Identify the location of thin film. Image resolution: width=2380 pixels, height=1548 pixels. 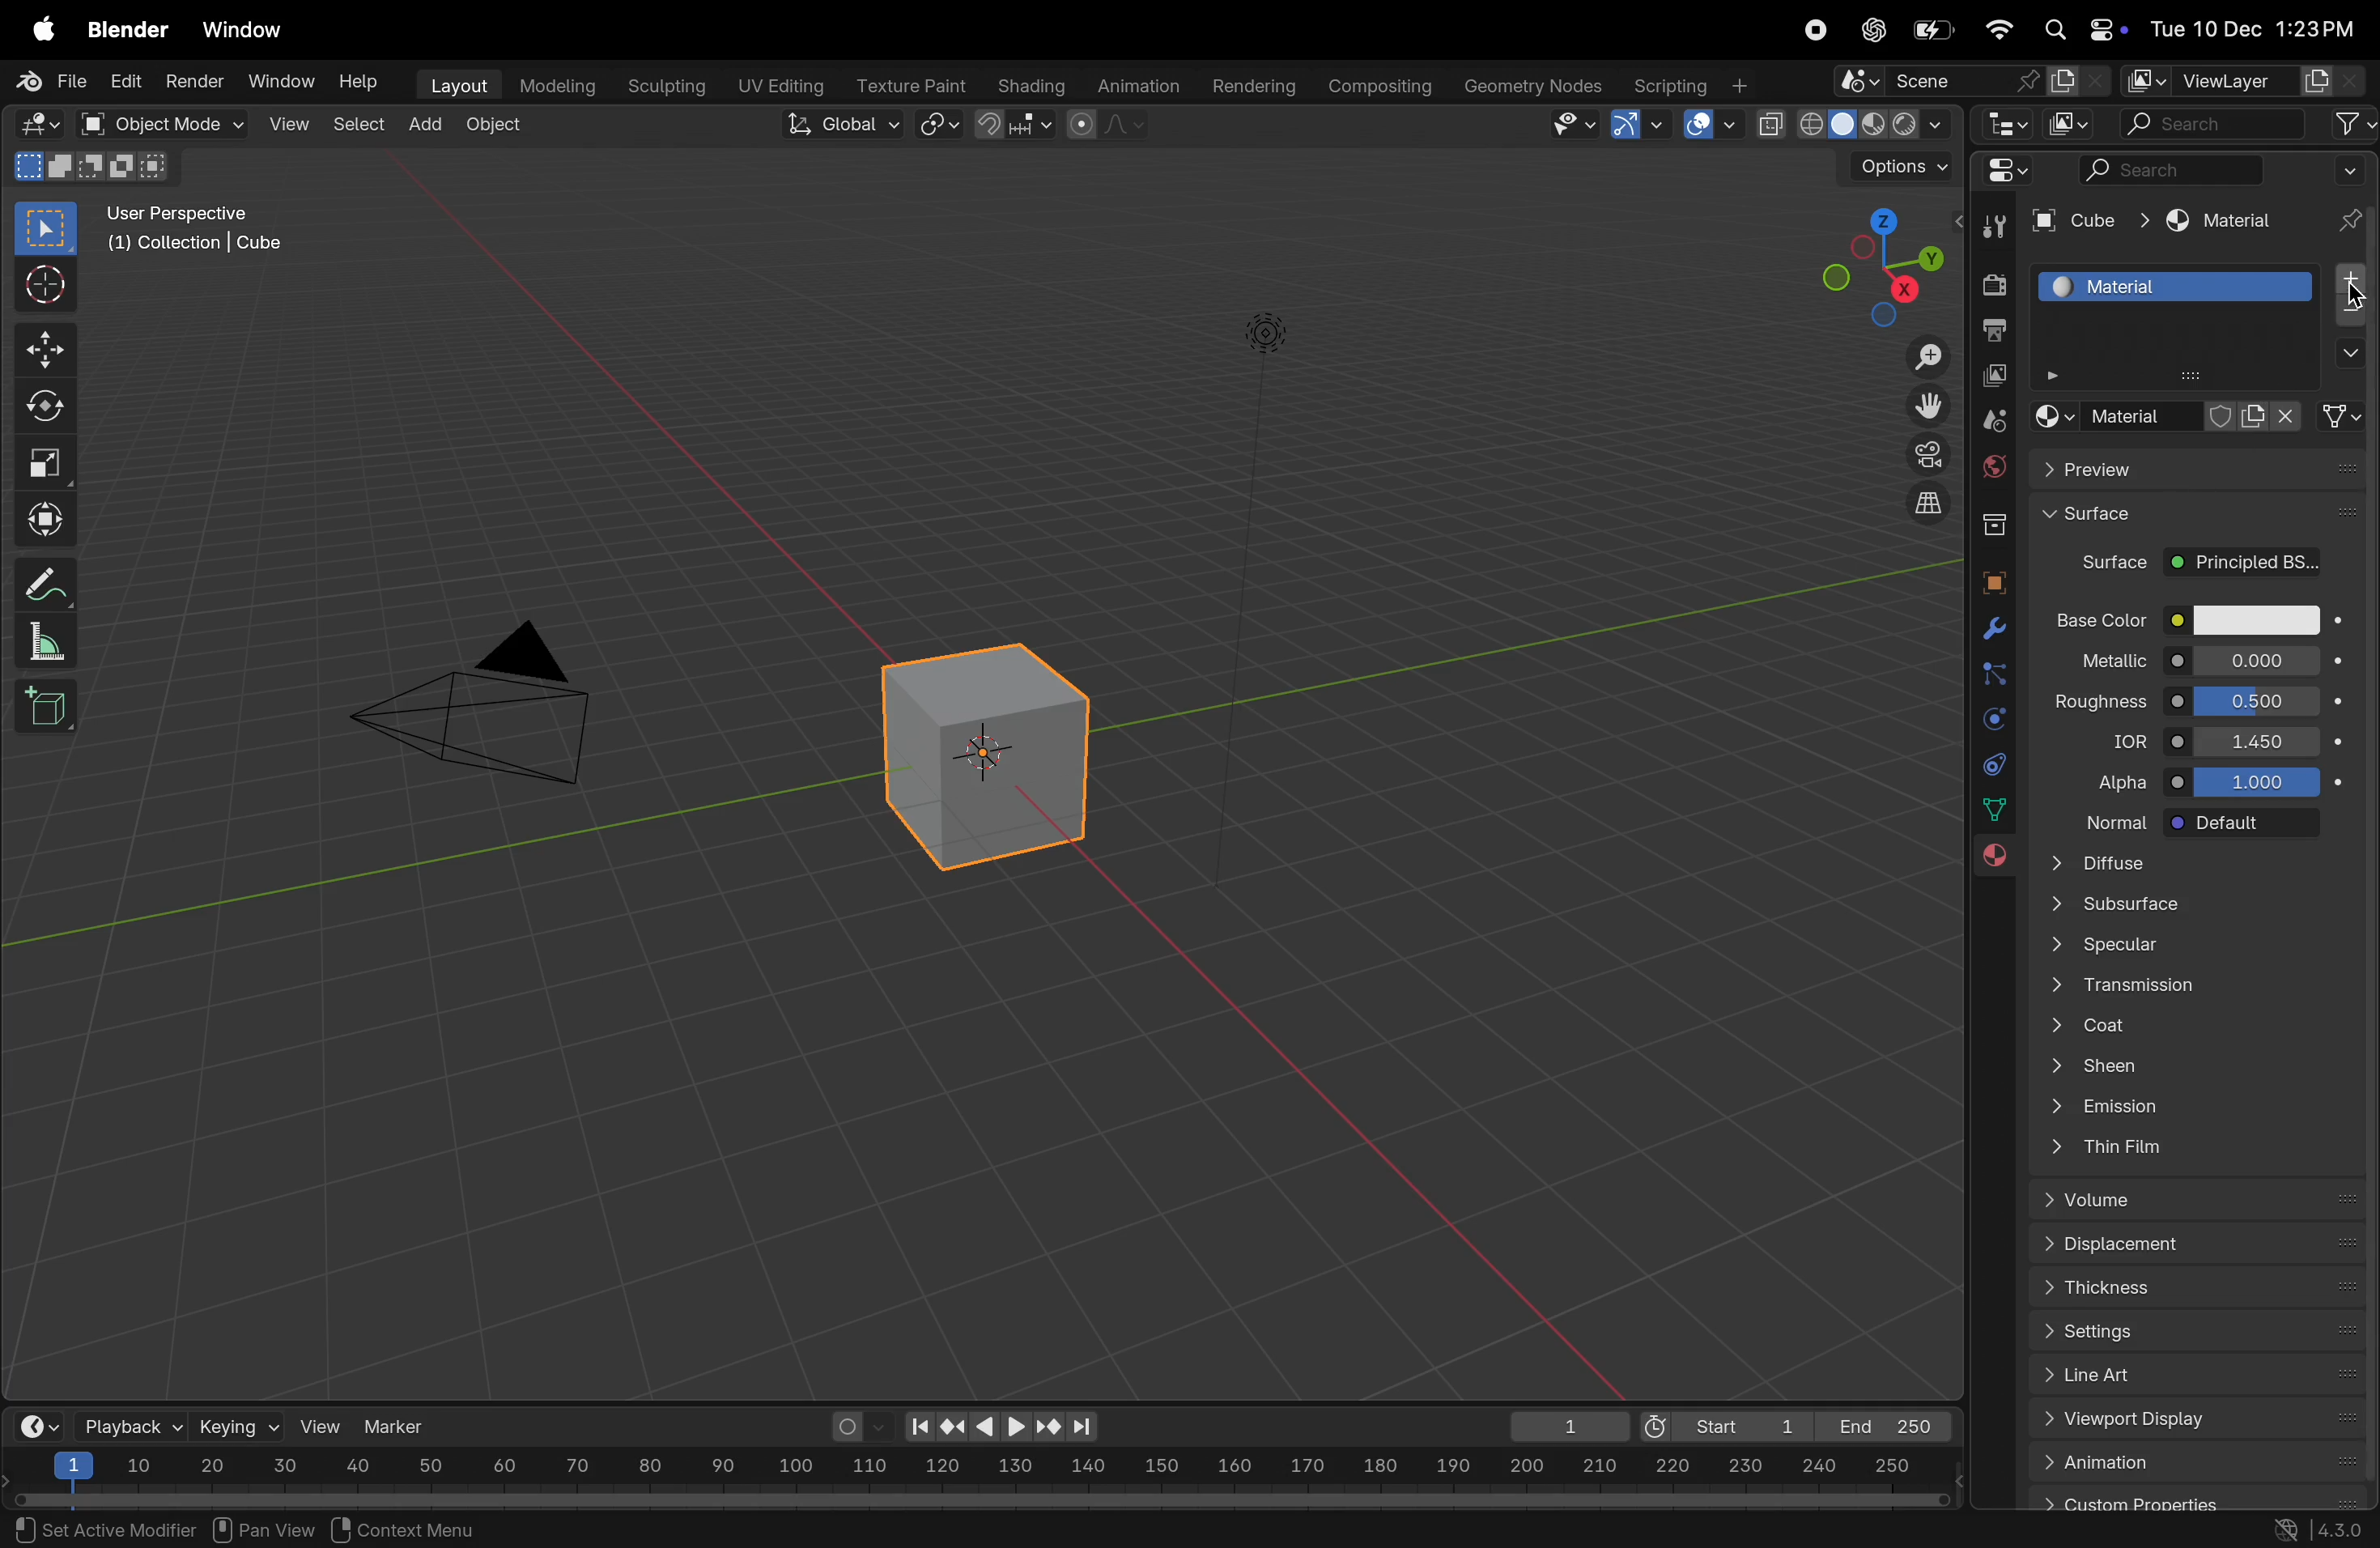
(2152, 1146).